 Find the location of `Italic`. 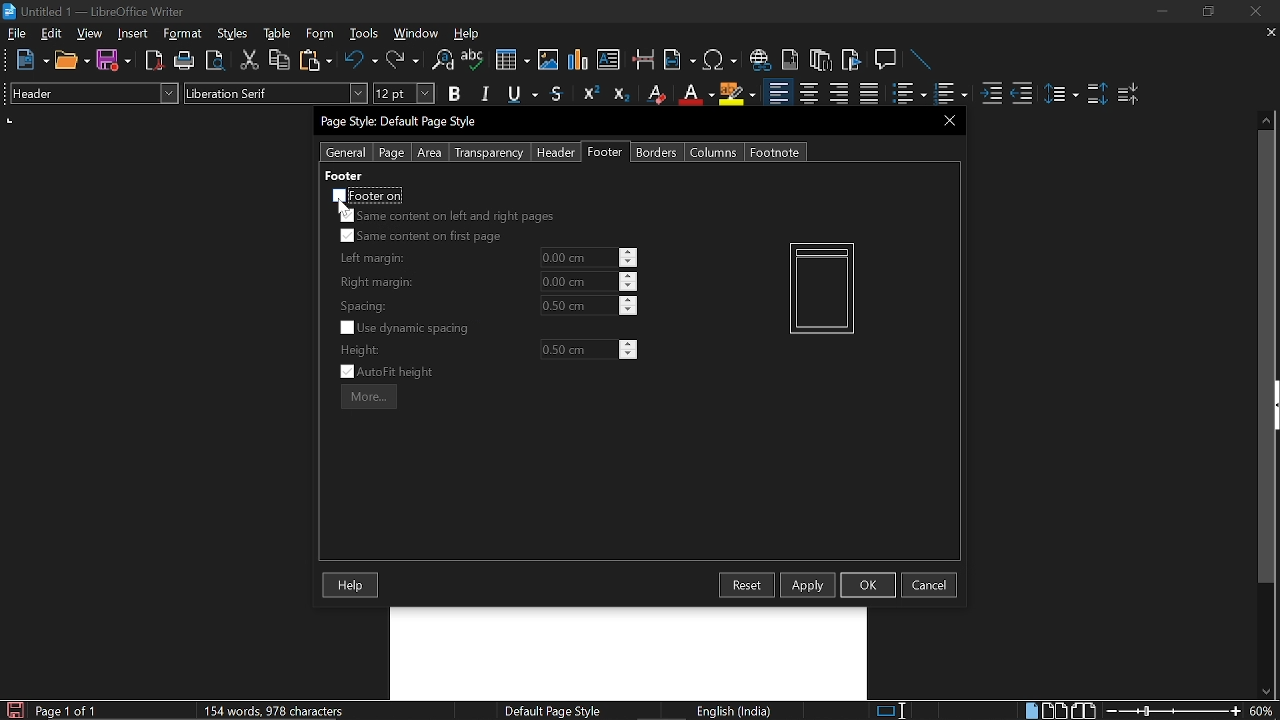

Italic is located at coordinates (486, 94).